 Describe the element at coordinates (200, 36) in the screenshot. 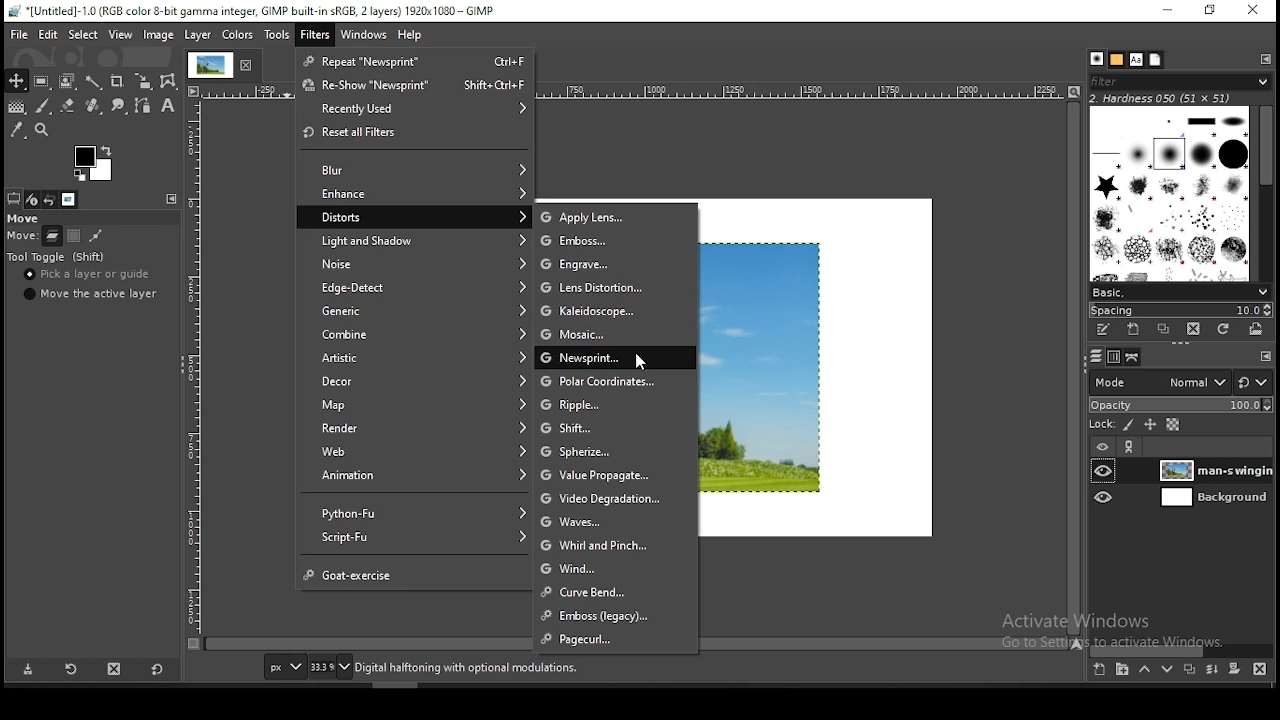

I see `layer` at that location.